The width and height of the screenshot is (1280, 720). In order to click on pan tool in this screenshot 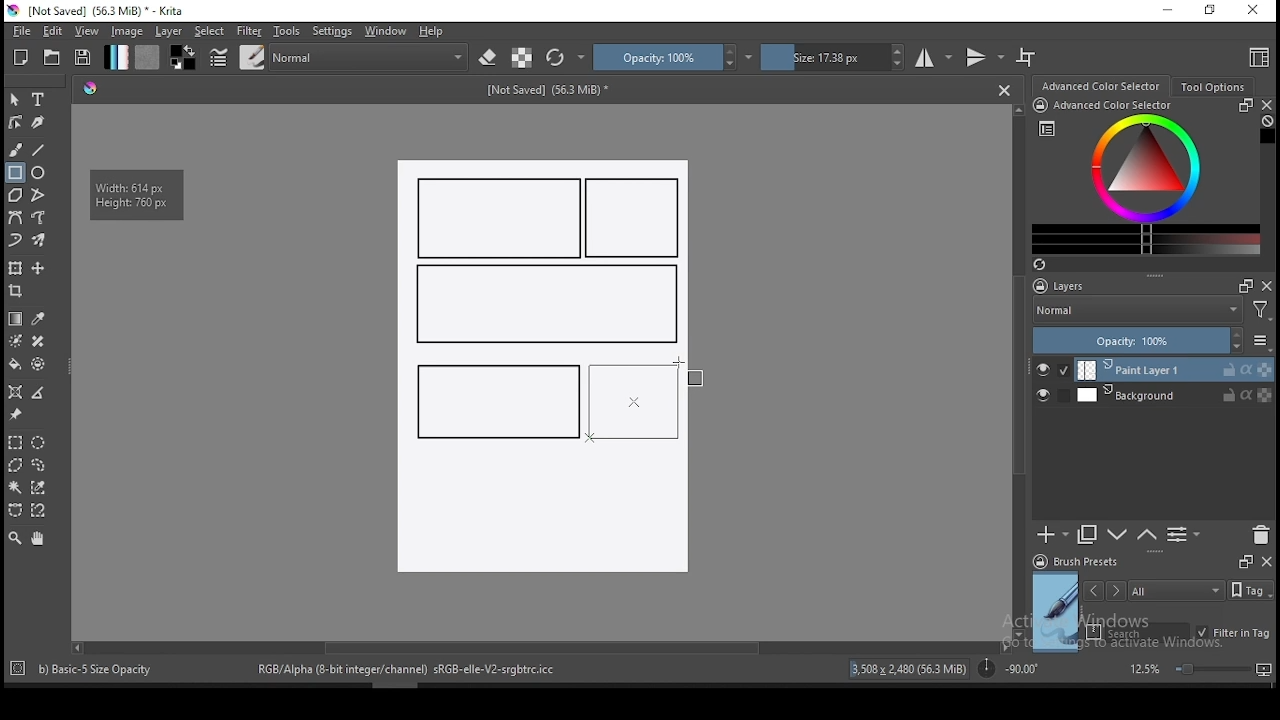, I will do `click(36, 539)`.